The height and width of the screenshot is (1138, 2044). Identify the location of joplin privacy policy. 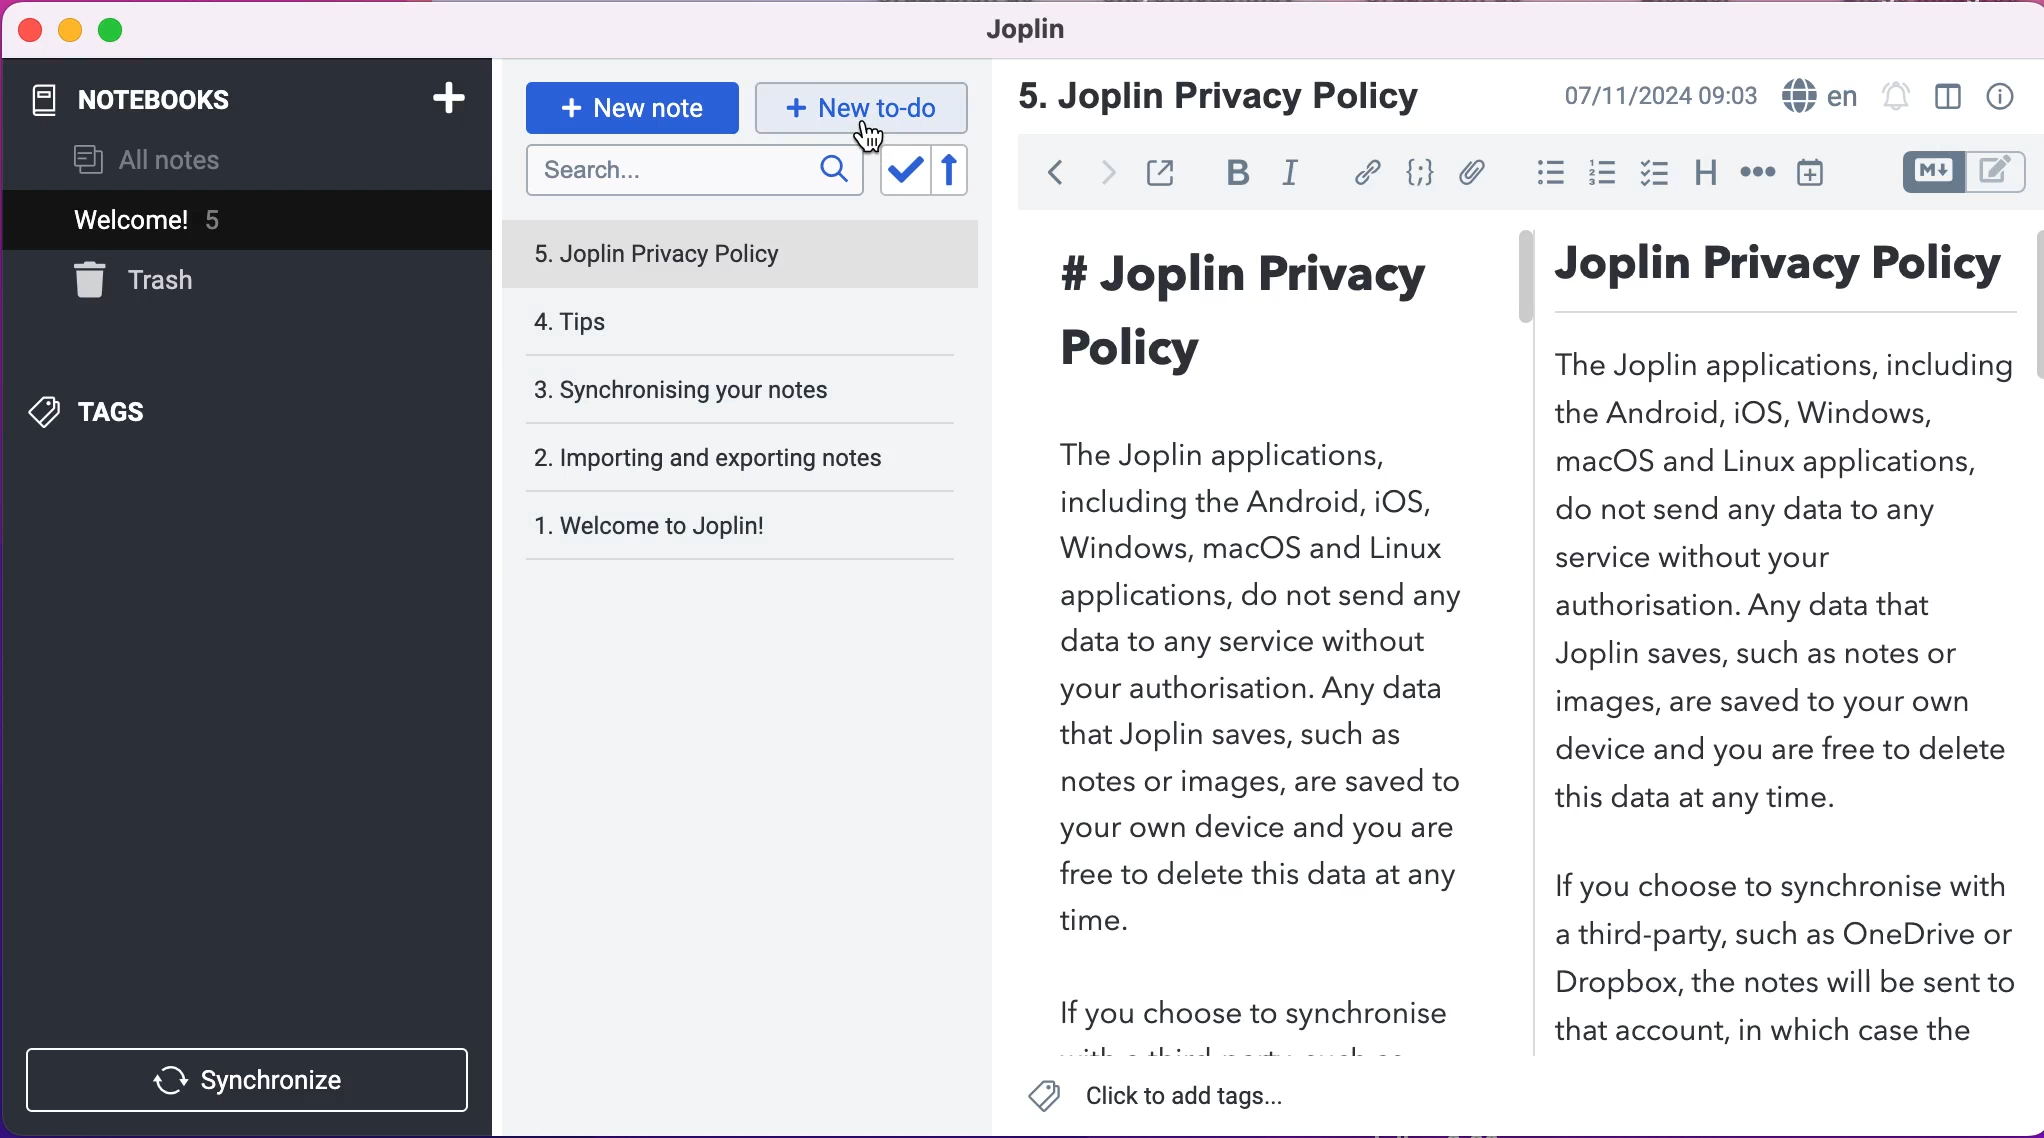
(749, 256).